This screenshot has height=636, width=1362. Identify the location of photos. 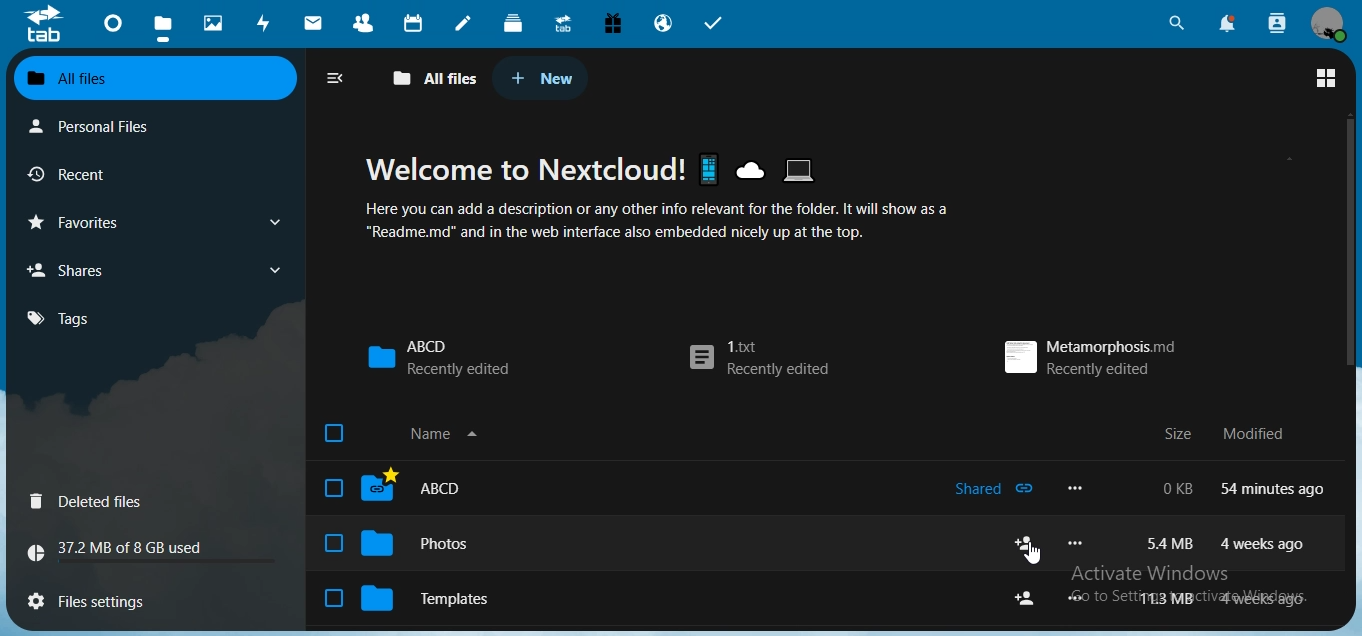
(216, 24).